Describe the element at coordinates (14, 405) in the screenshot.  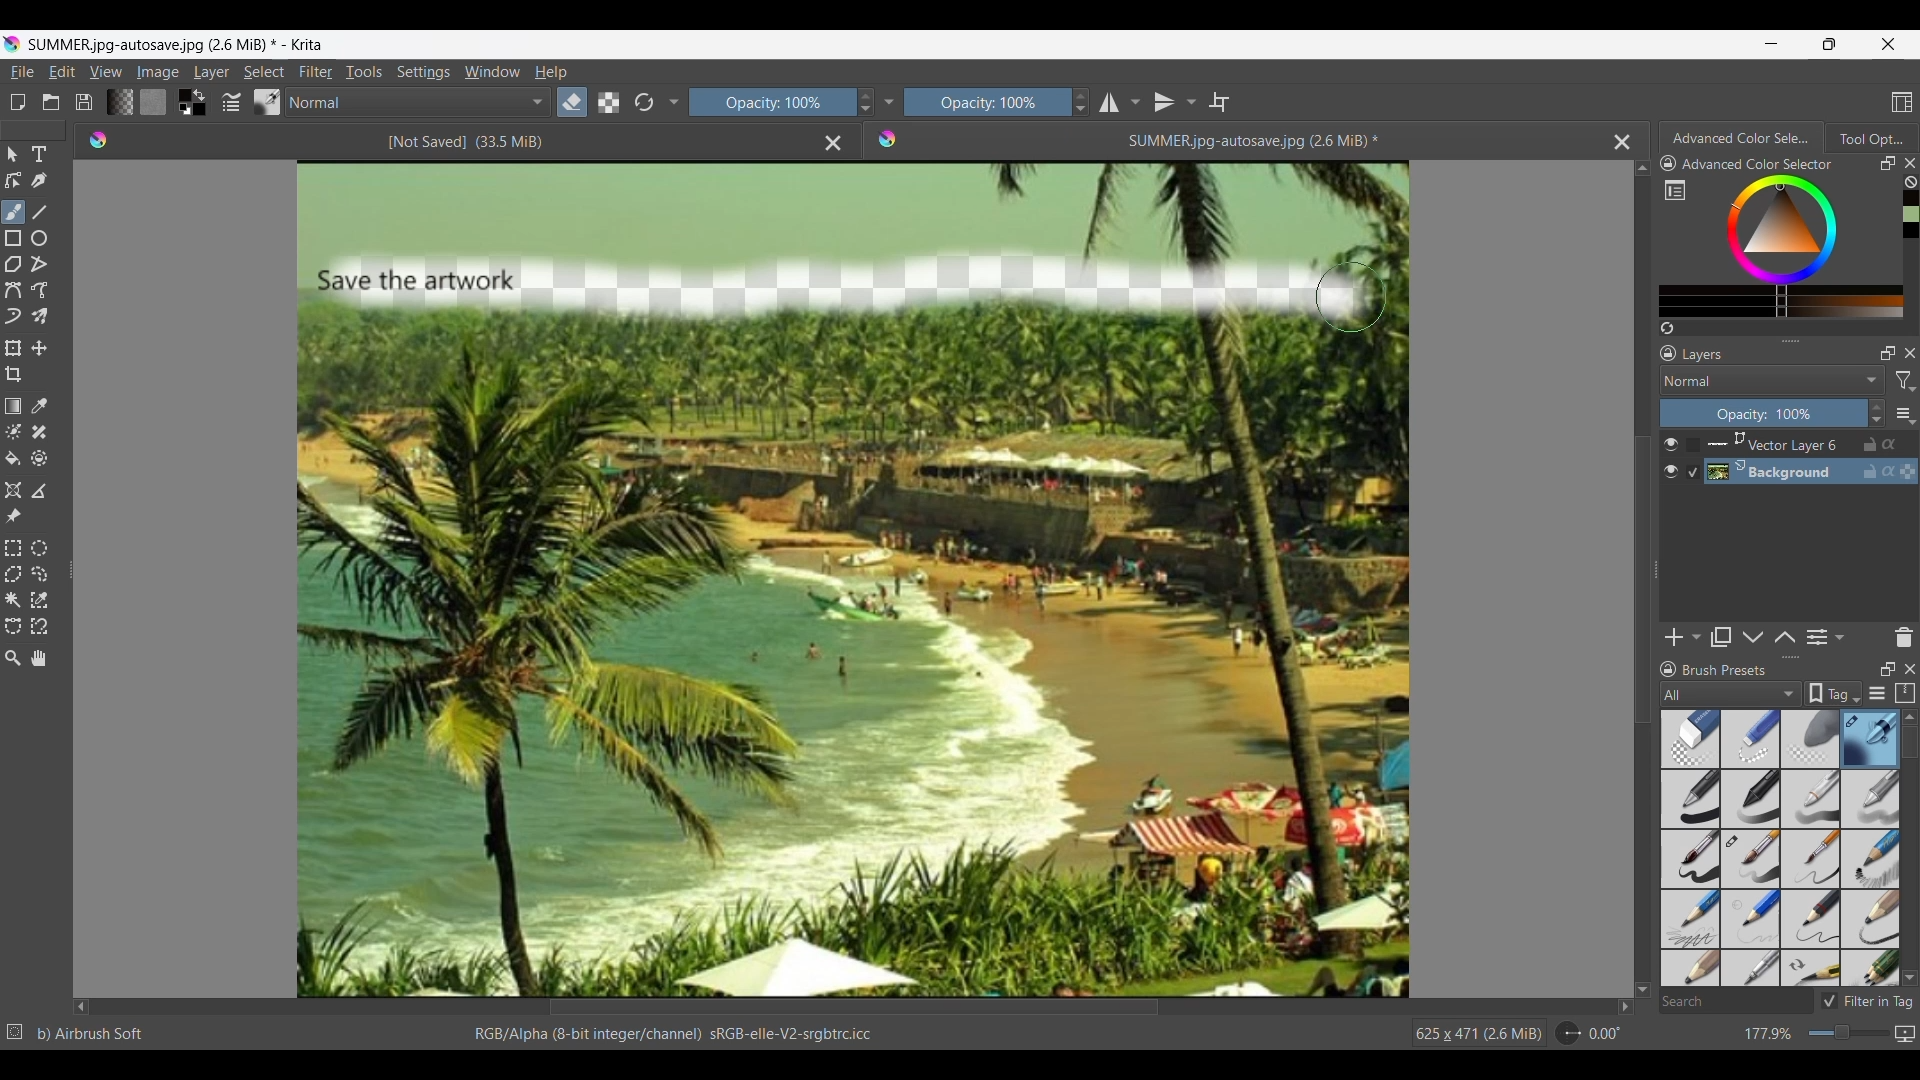
I see `Draw a gradient` at that location.